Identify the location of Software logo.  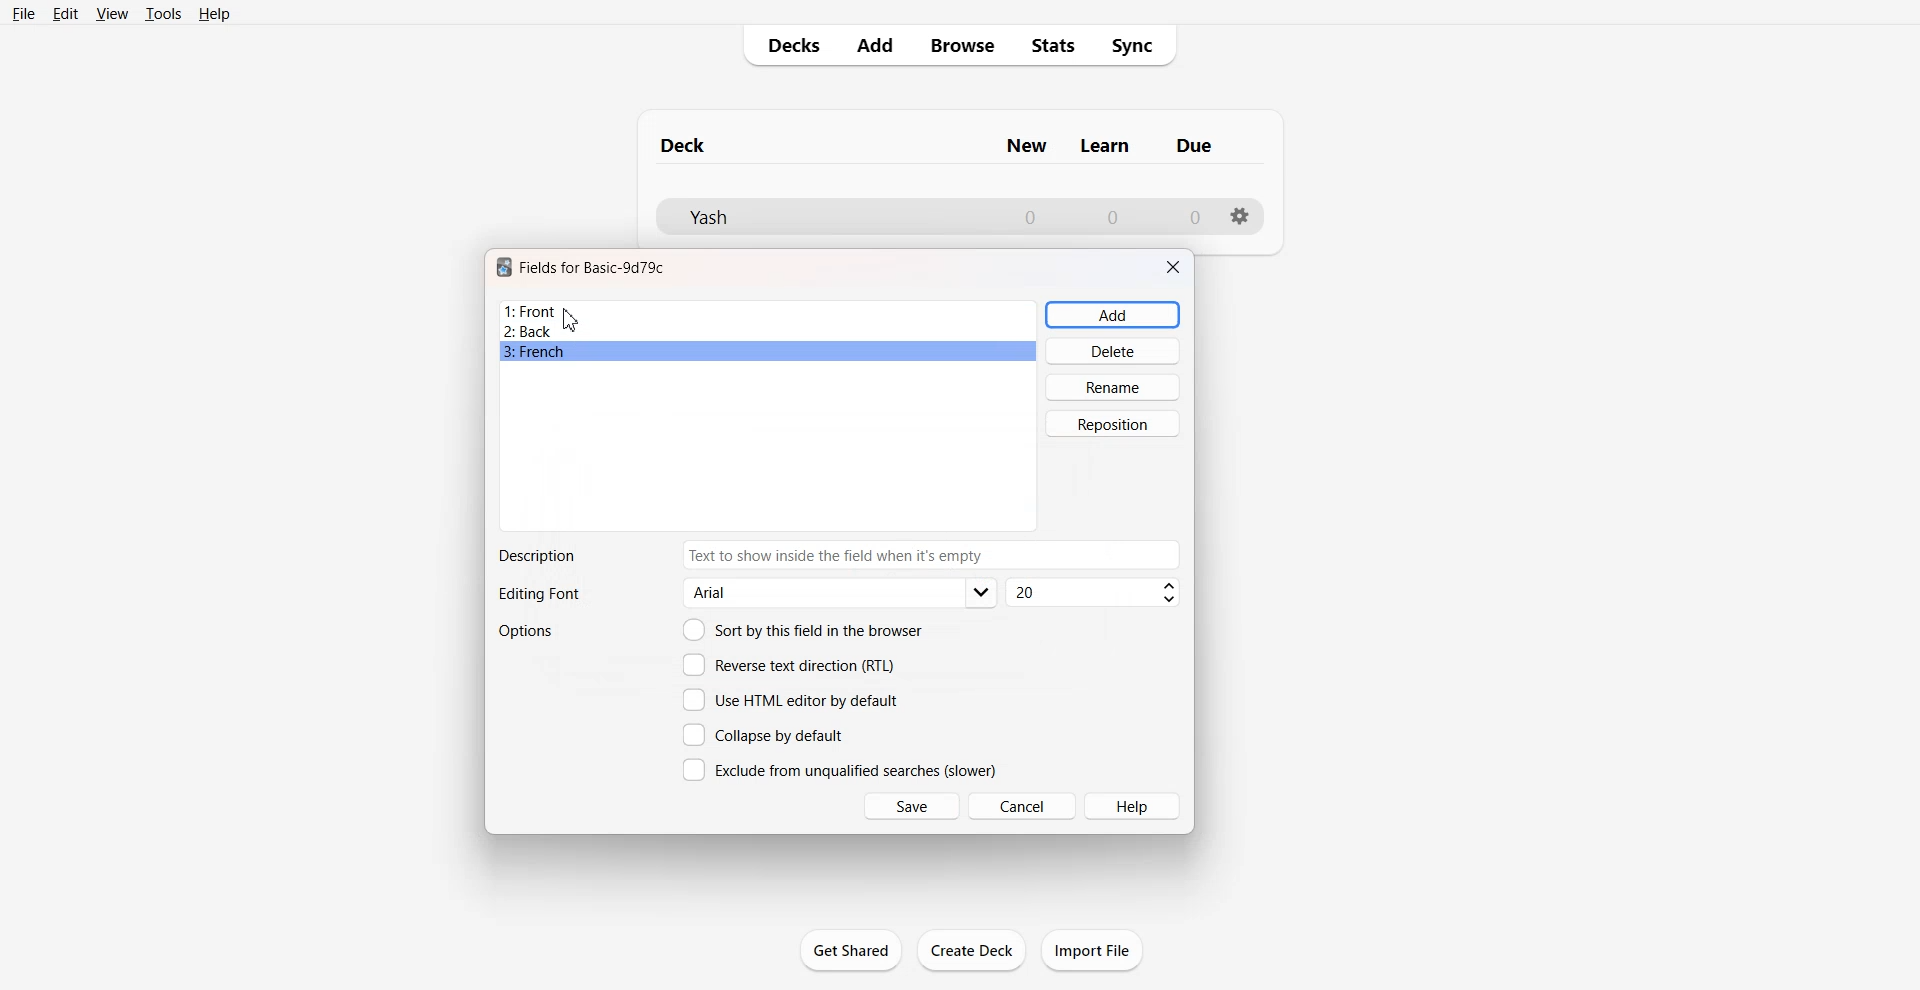
(504, 267).